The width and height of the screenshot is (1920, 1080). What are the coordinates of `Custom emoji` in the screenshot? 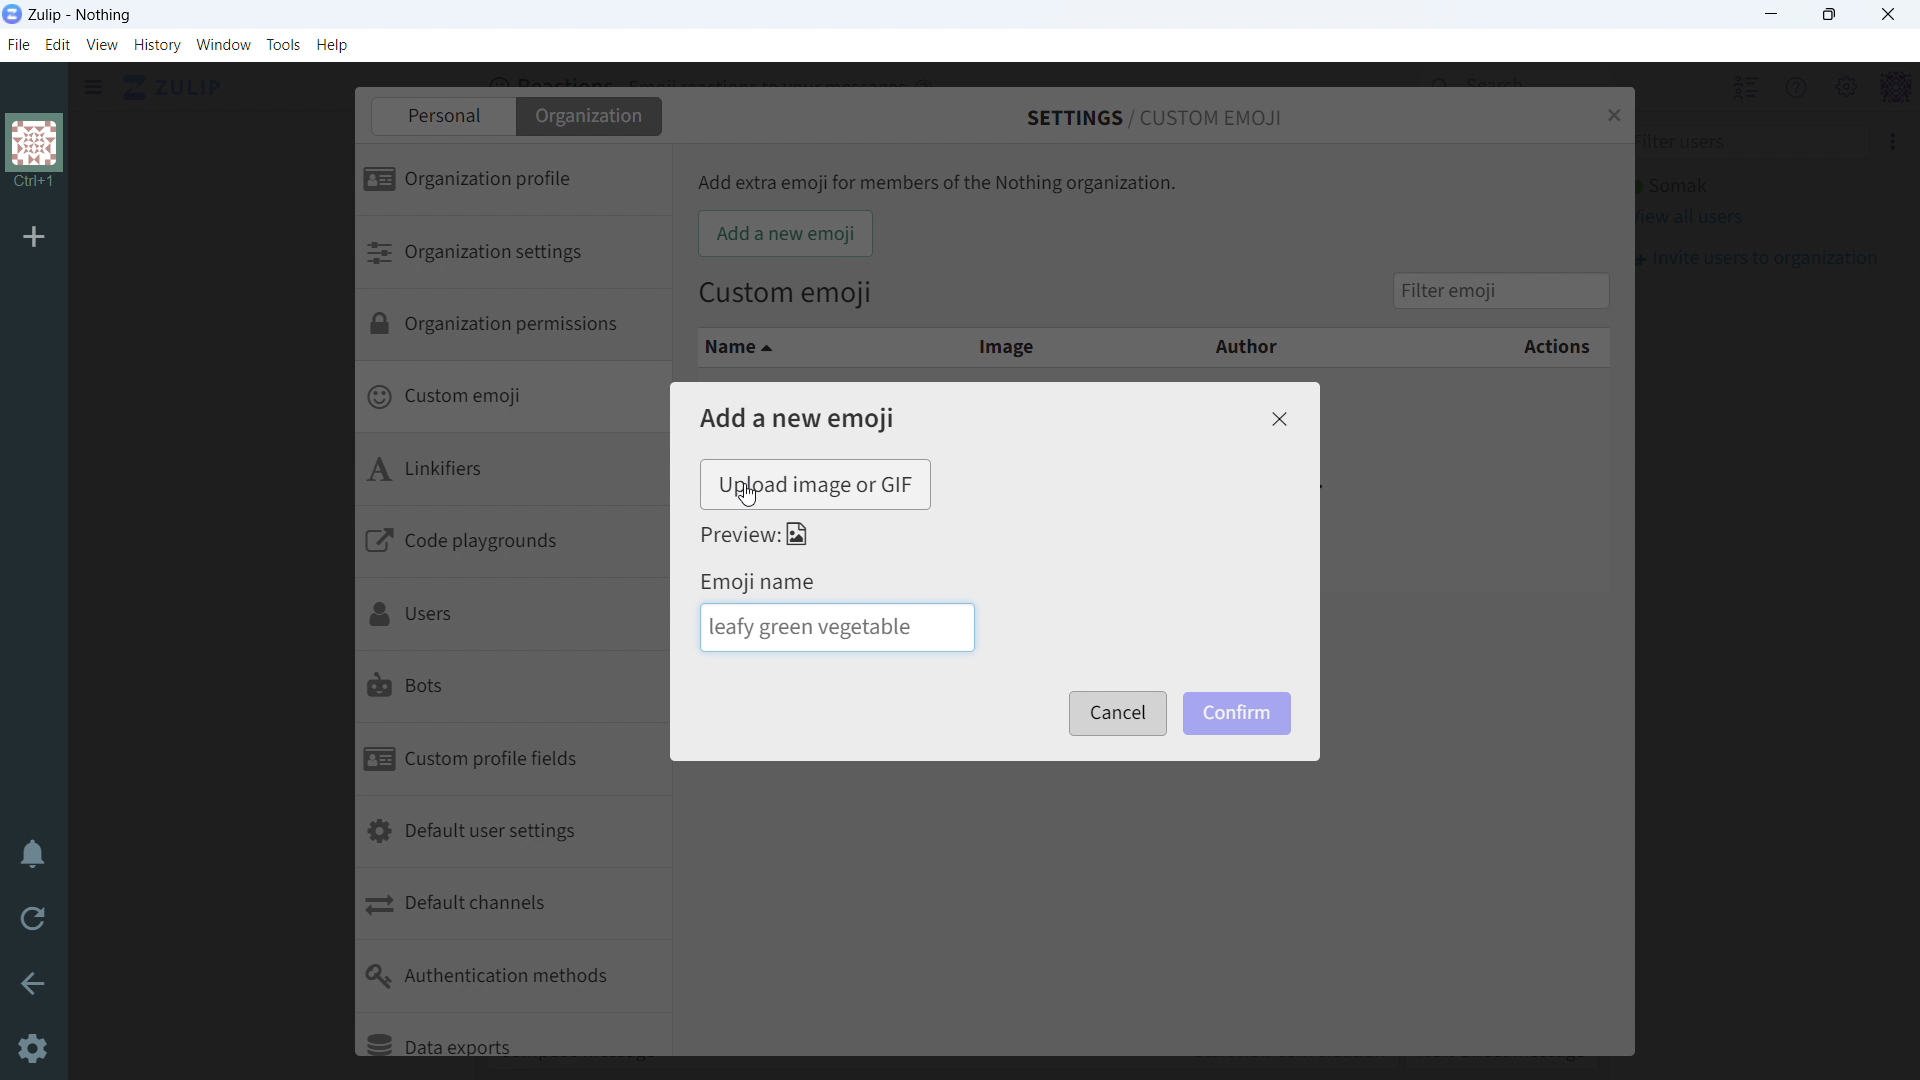 It's located at (786, 295).